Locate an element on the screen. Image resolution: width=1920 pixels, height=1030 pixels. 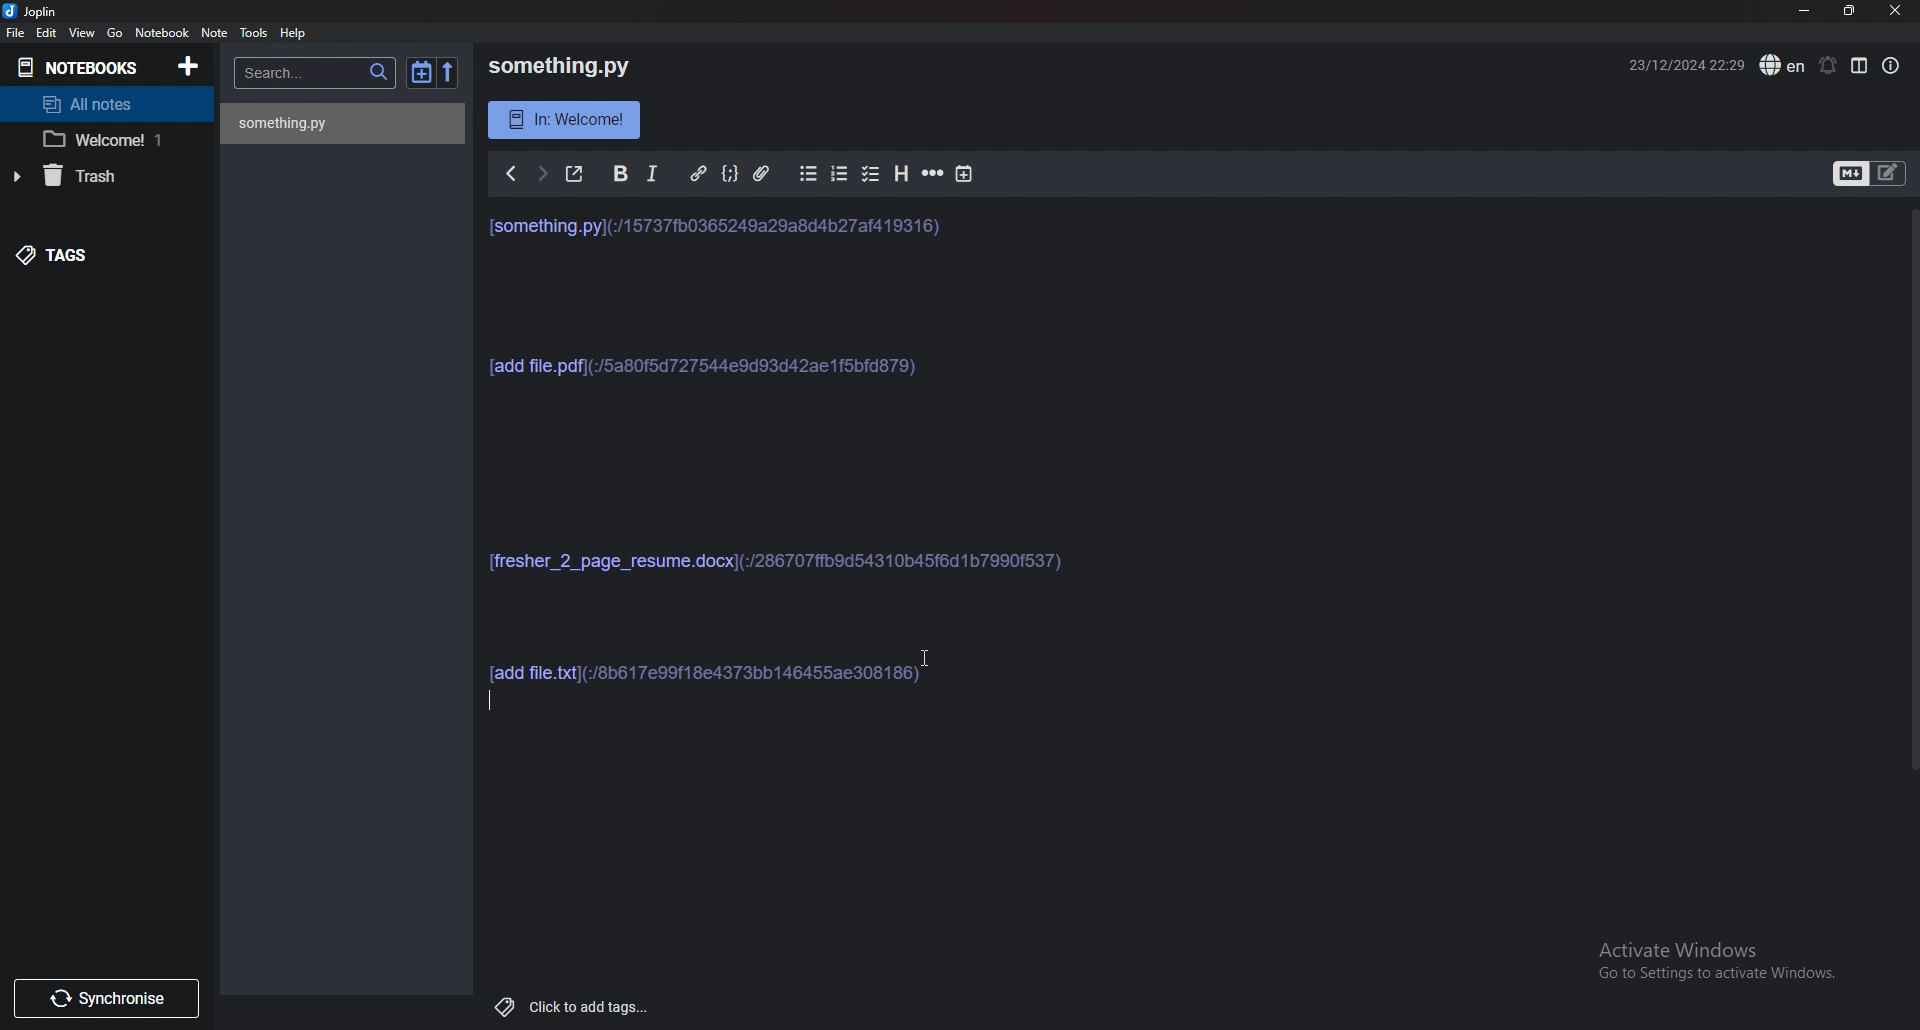
Tags is located at coordinates (76, 256).